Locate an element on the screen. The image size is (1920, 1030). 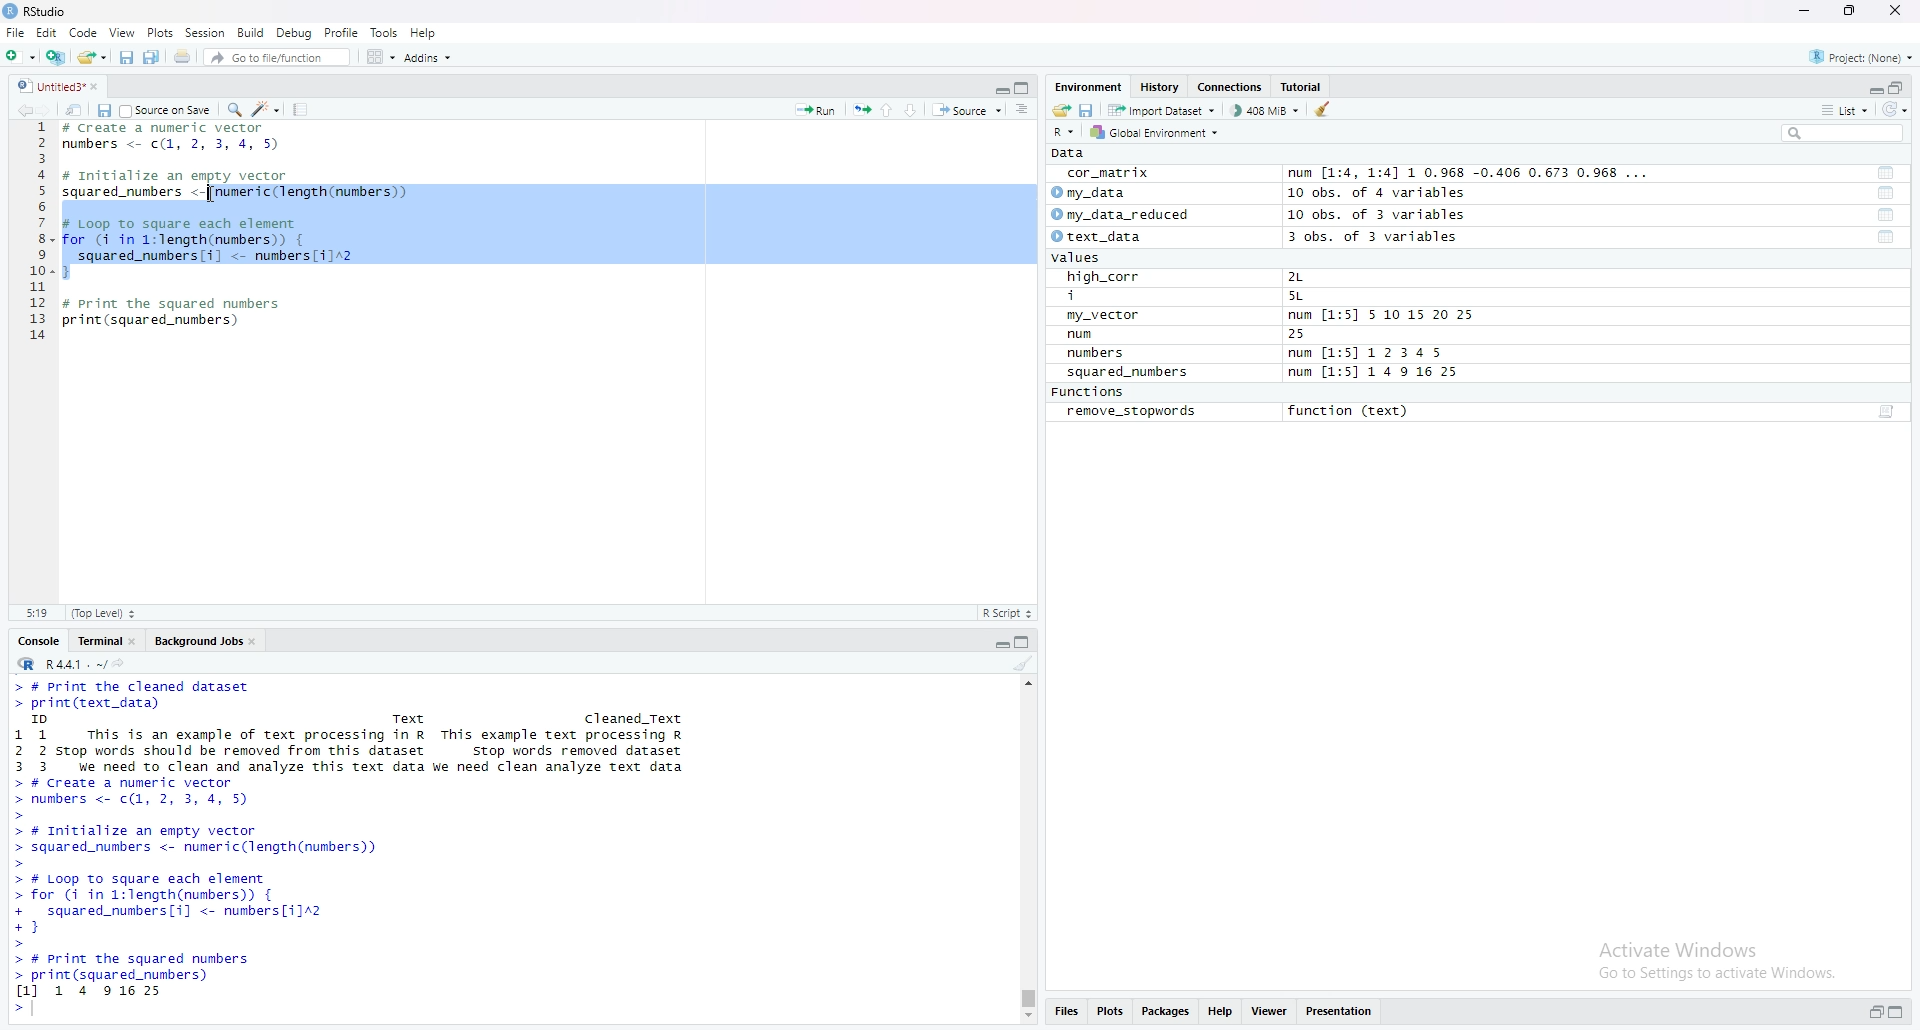
num [1:4, 1:4] 1 0.968 -0.406 0.673 0.968 ... is located at coordinates (1471, 174).